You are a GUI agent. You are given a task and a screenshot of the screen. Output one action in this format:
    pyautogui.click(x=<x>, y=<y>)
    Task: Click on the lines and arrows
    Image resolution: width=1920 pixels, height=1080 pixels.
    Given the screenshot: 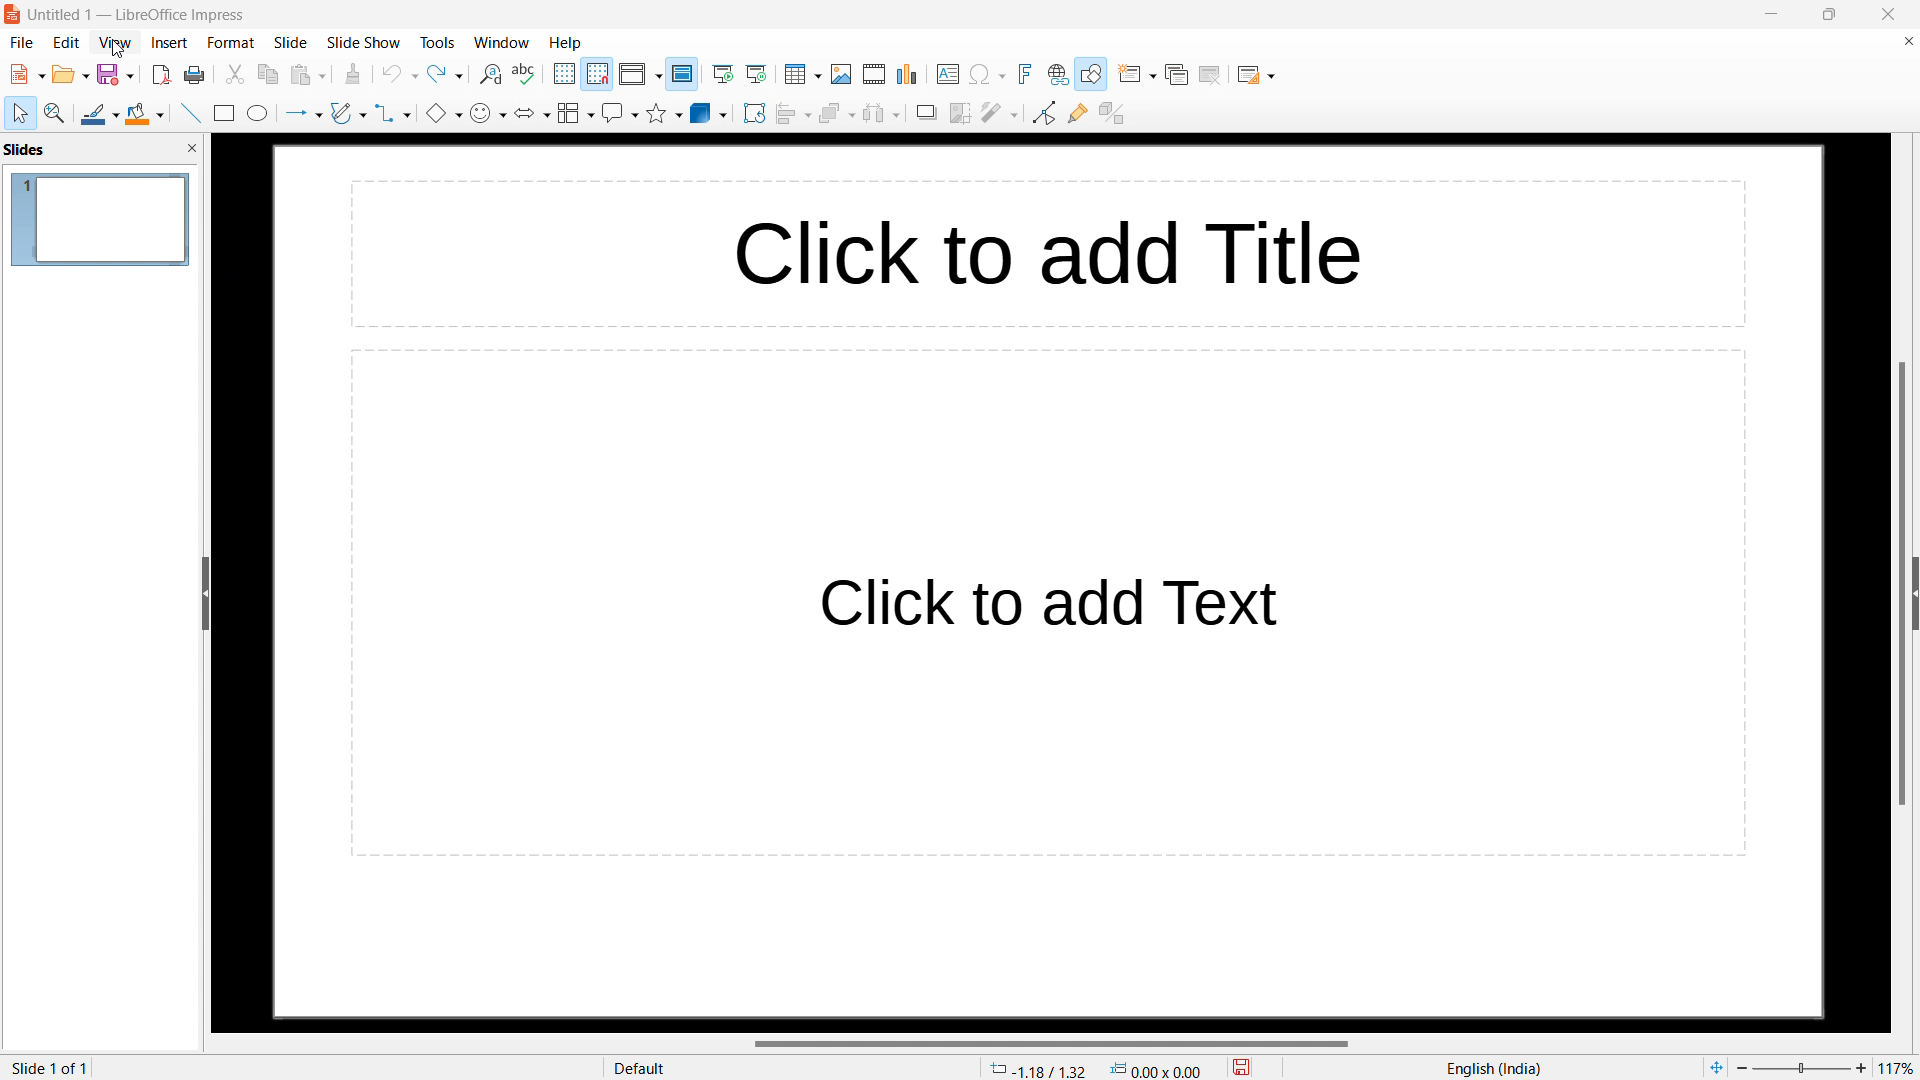 What is the action you would take?
    pyautogui.click(x=303, y=114)
    